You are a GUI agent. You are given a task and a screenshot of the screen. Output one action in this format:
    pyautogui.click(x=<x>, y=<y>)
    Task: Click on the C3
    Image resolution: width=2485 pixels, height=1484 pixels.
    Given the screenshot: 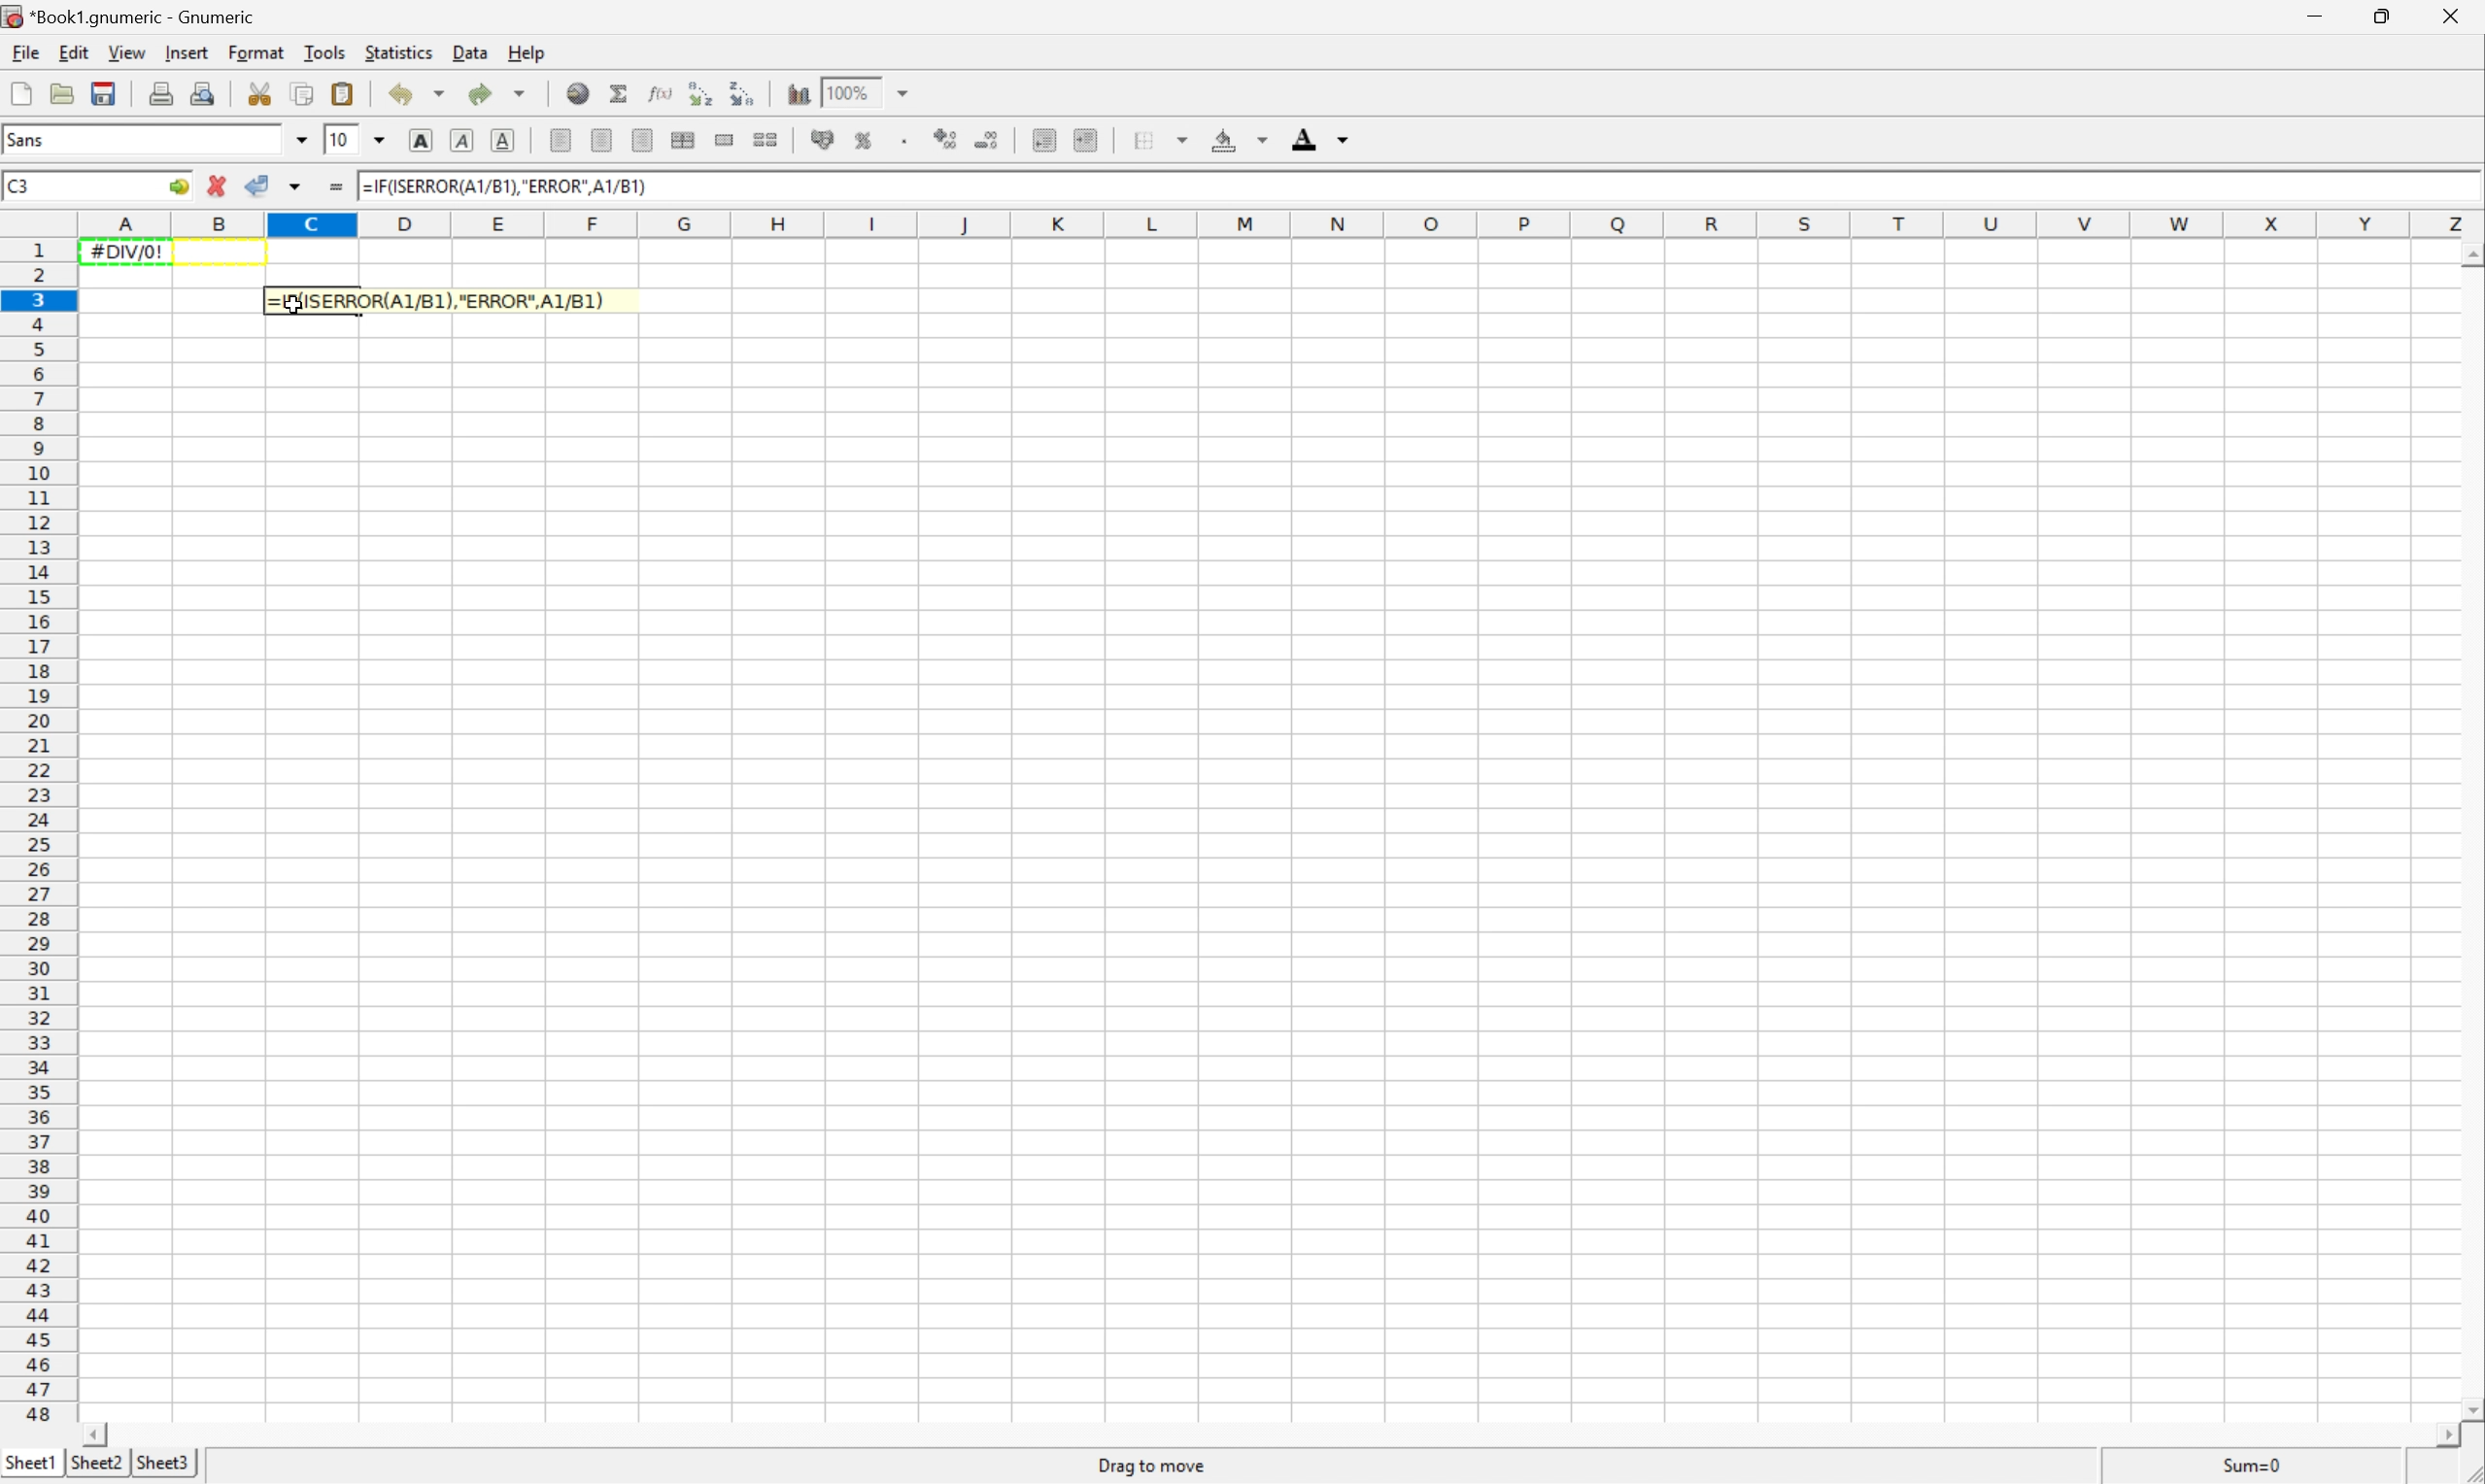 What is the action you would take?
    pyautogui.click(x=23, y=184)
    